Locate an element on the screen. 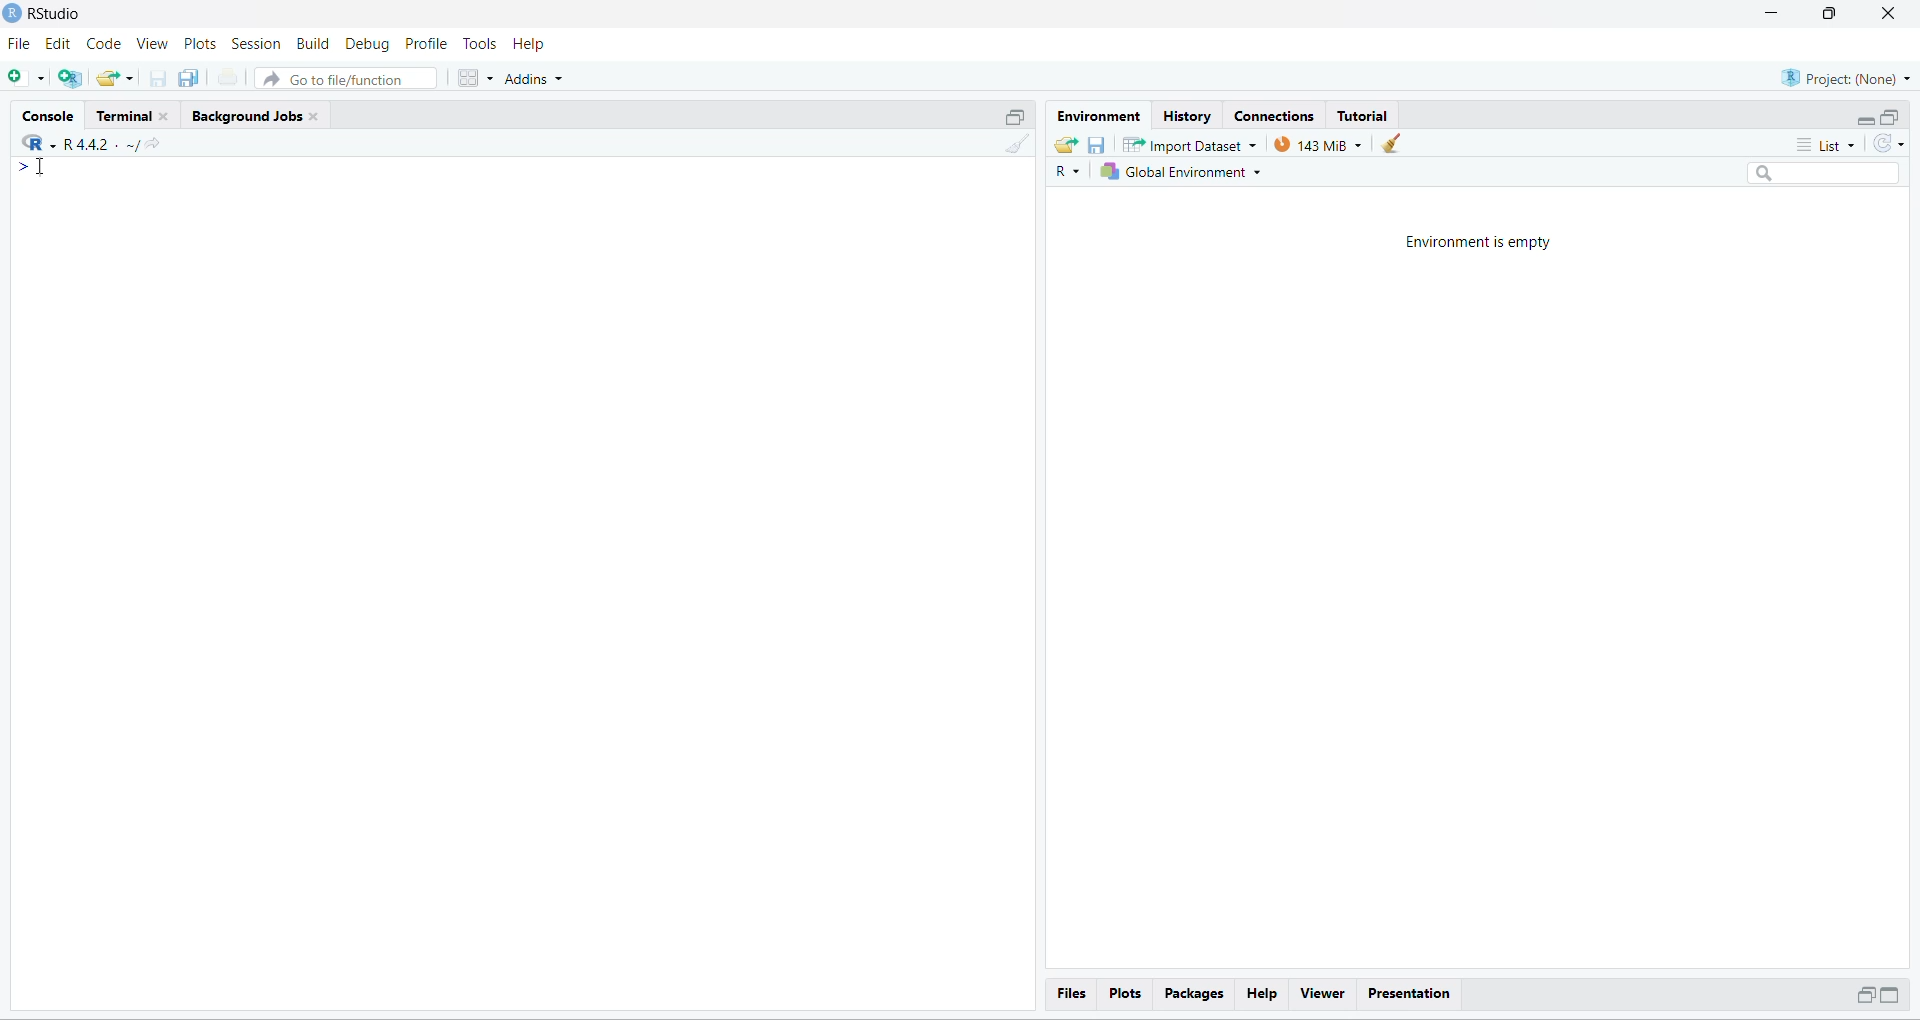  close is located at coordinates (314, 117).